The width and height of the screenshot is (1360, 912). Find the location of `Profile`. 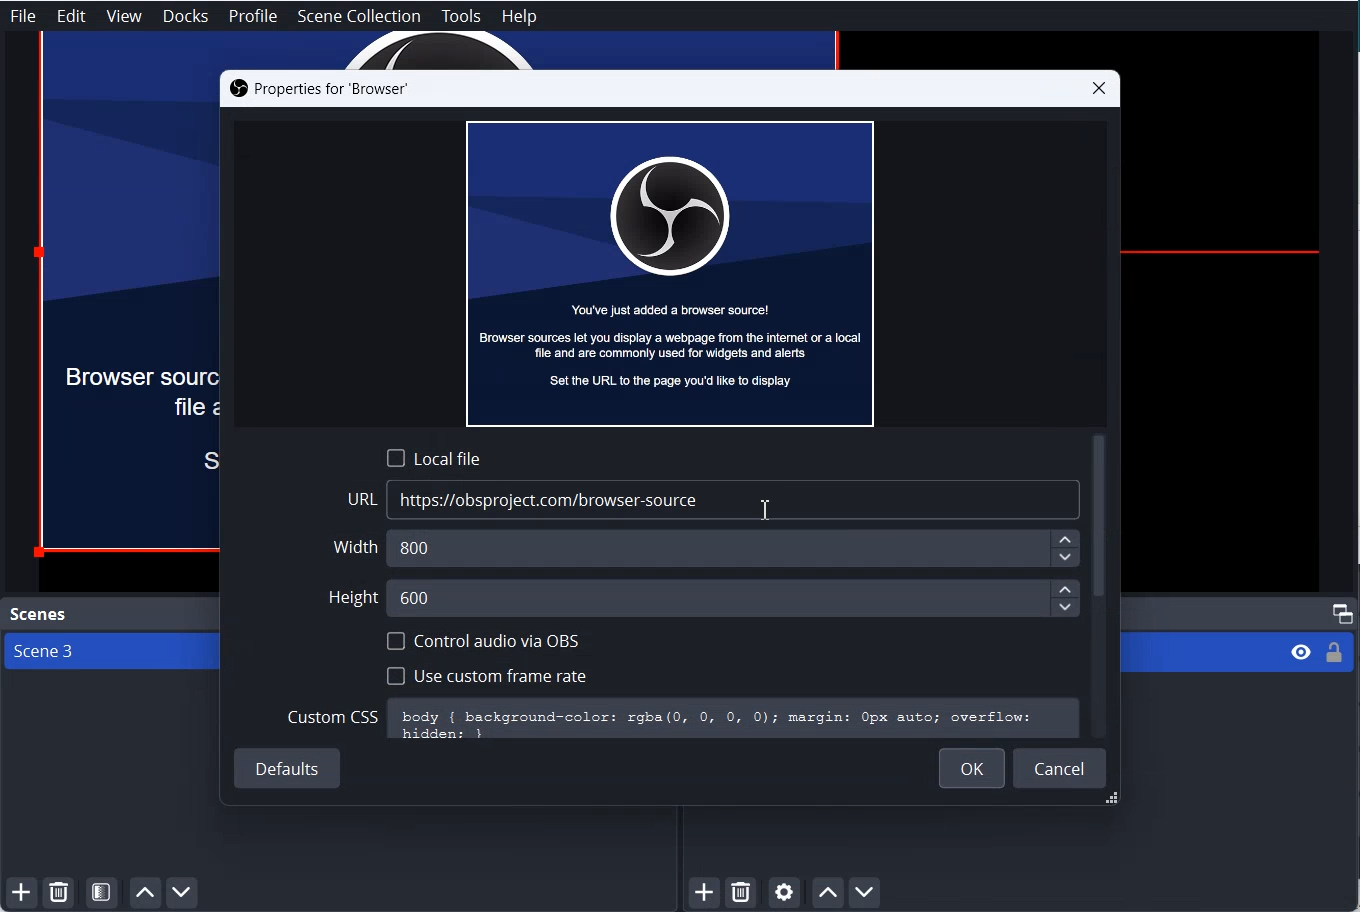

Profile is located at coordinates (254, 17).